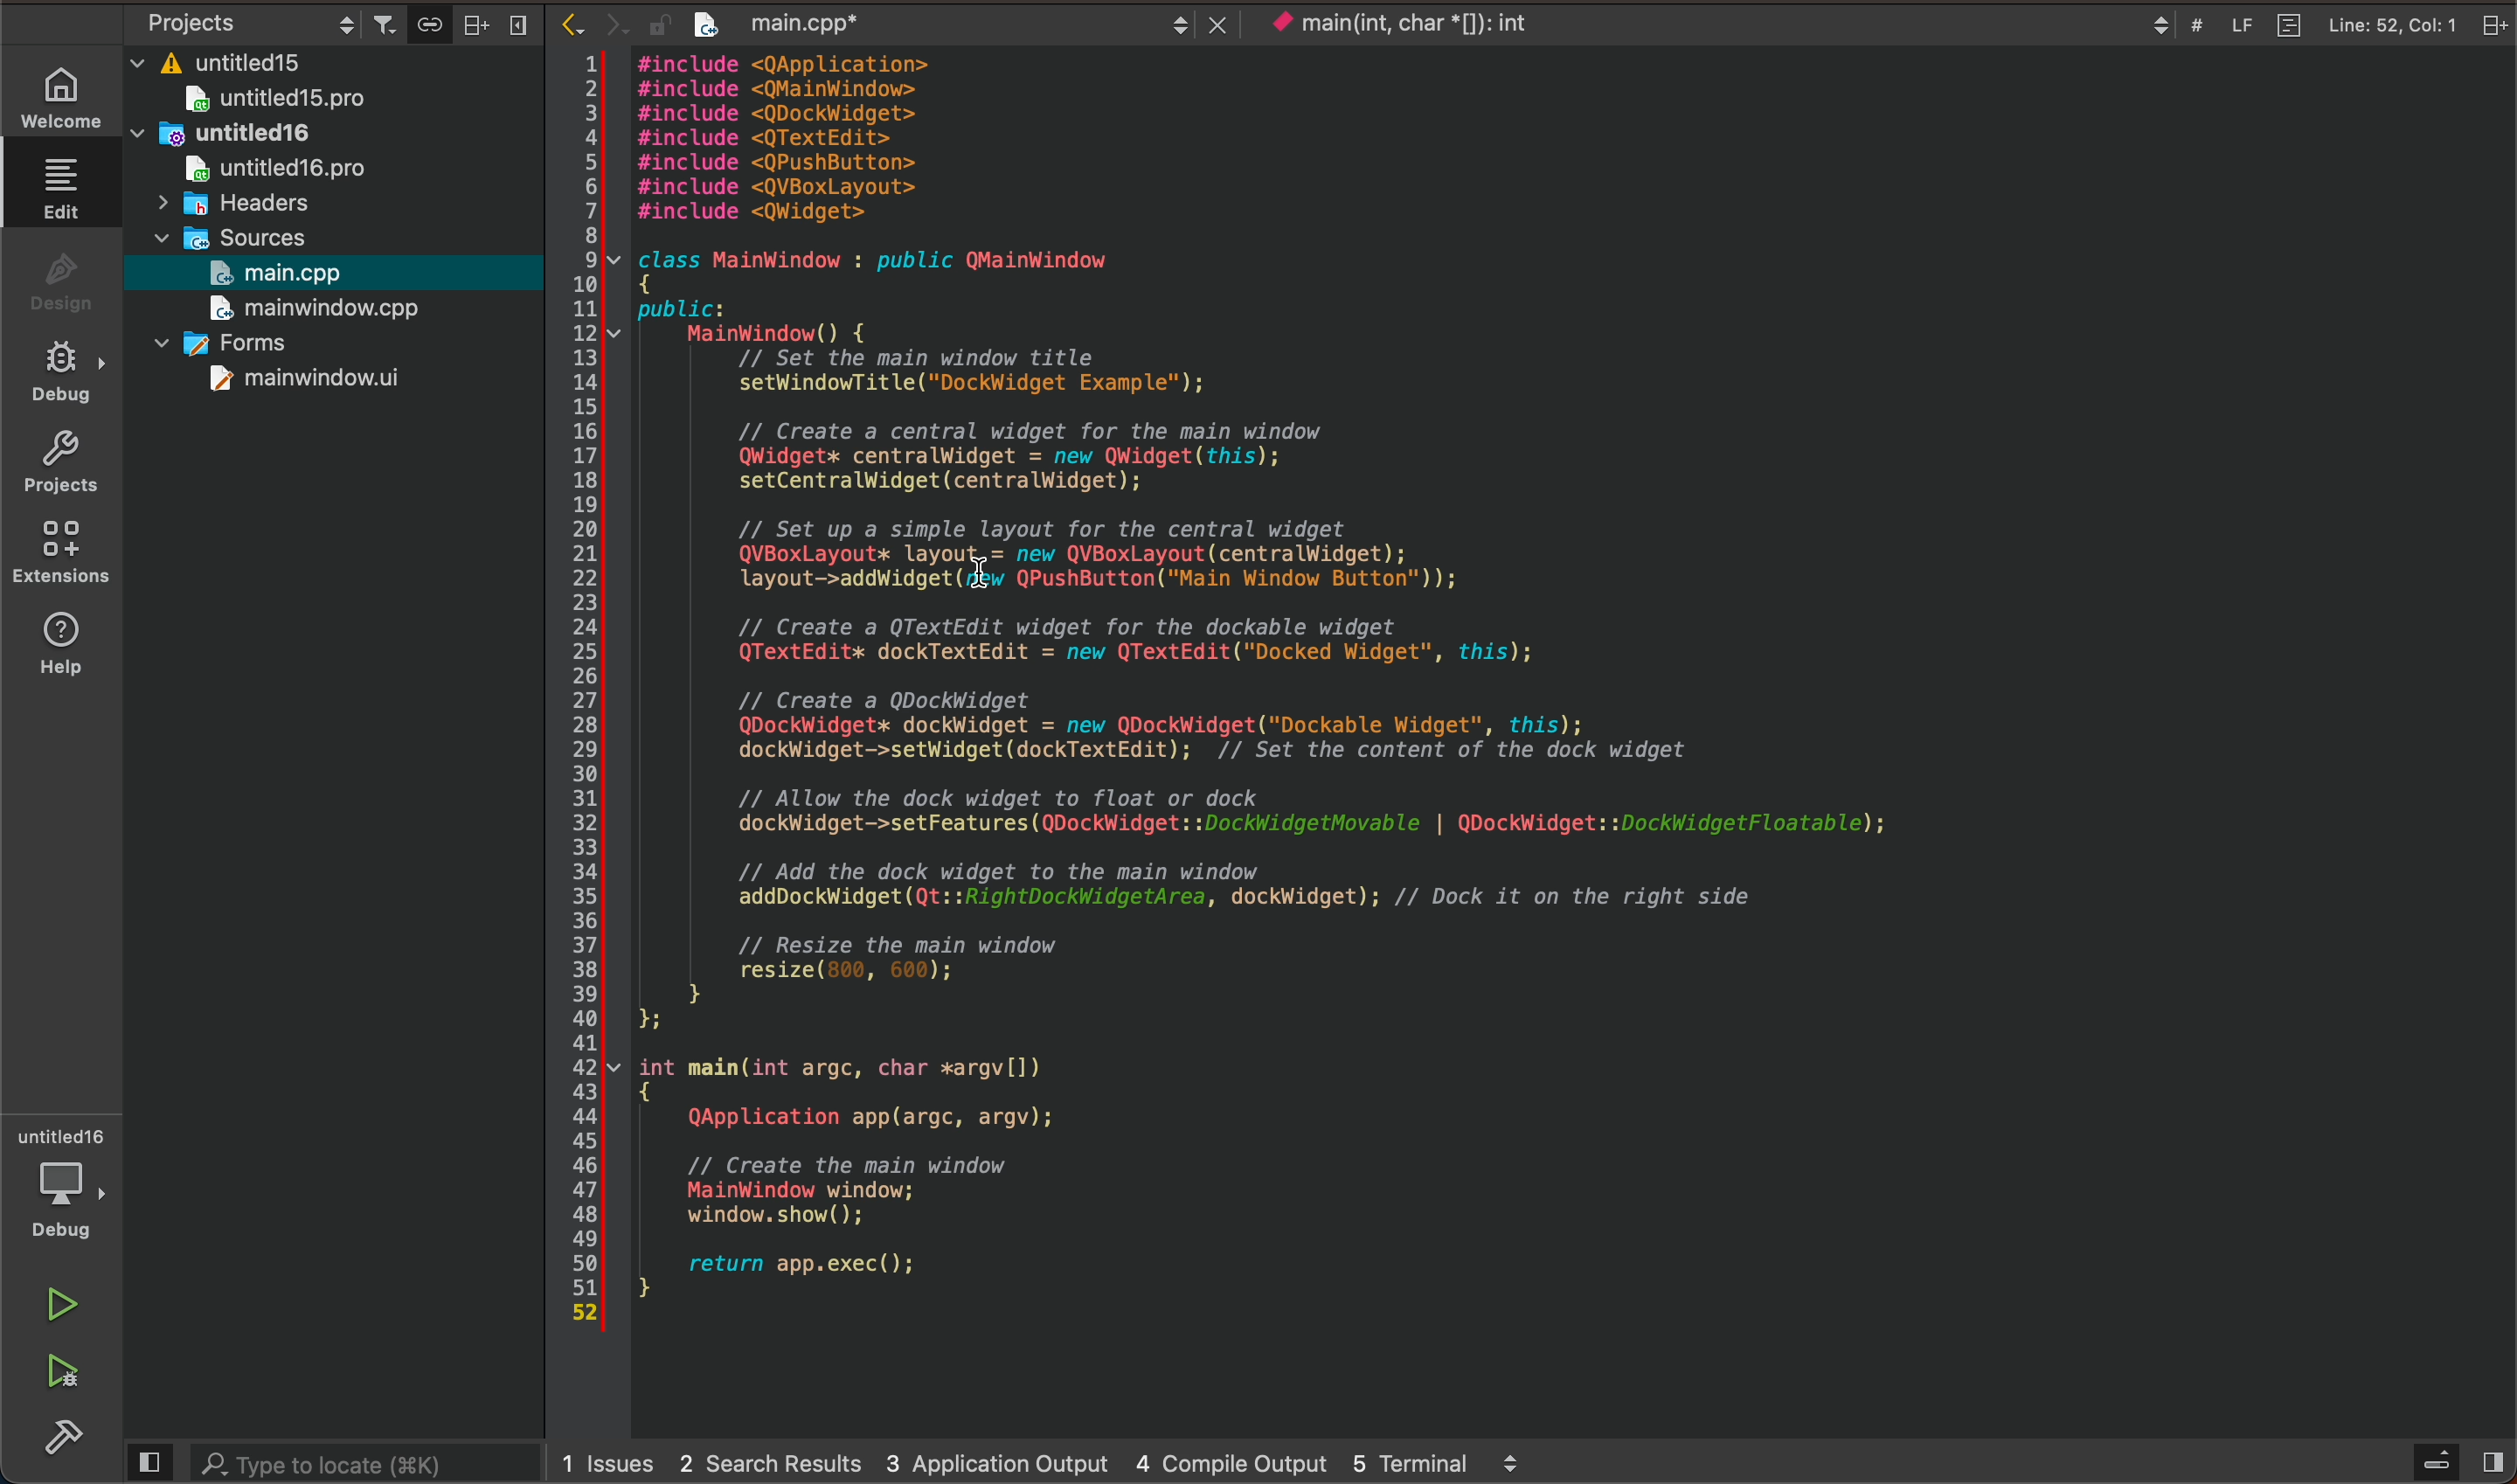  What do you see at coordinates (61, 87) in the screenshot?
I see `welcome` at bounding box center [61, 87].